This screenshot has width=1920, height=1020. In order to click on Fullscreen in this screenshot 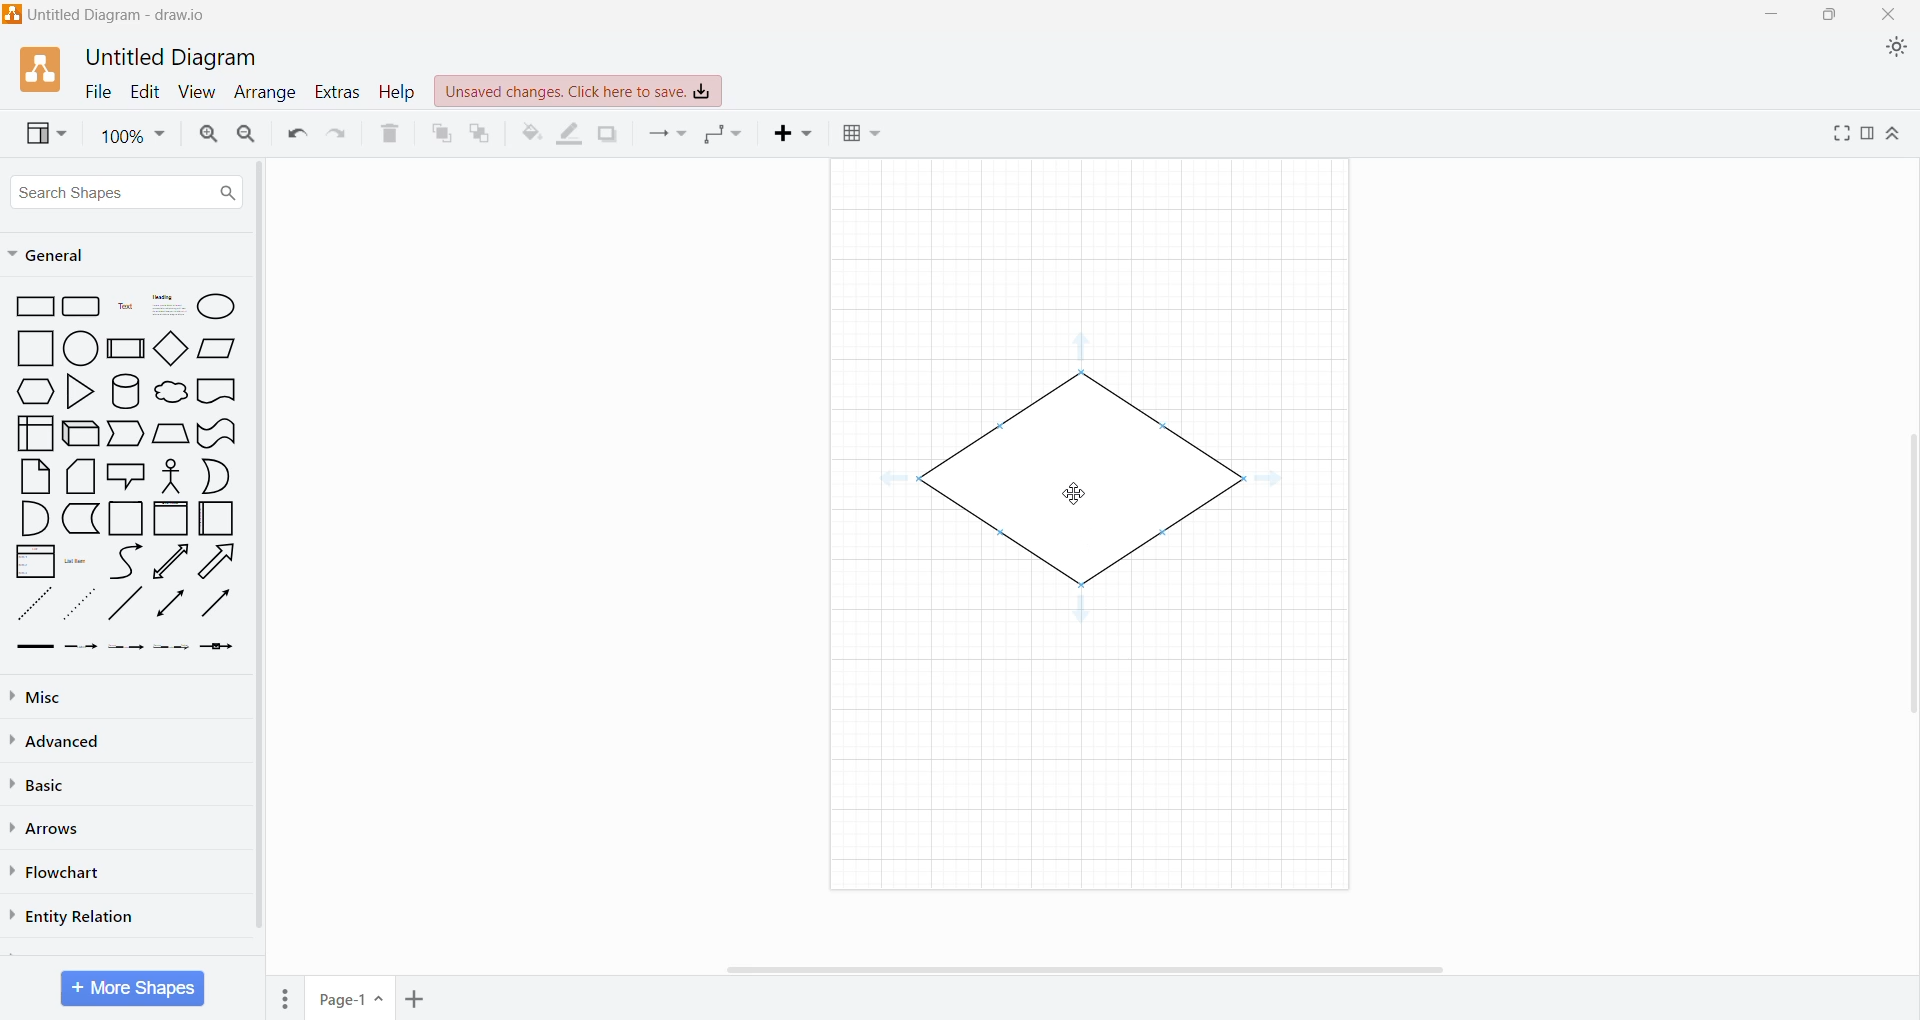, I will do `click(1841, 135)`.